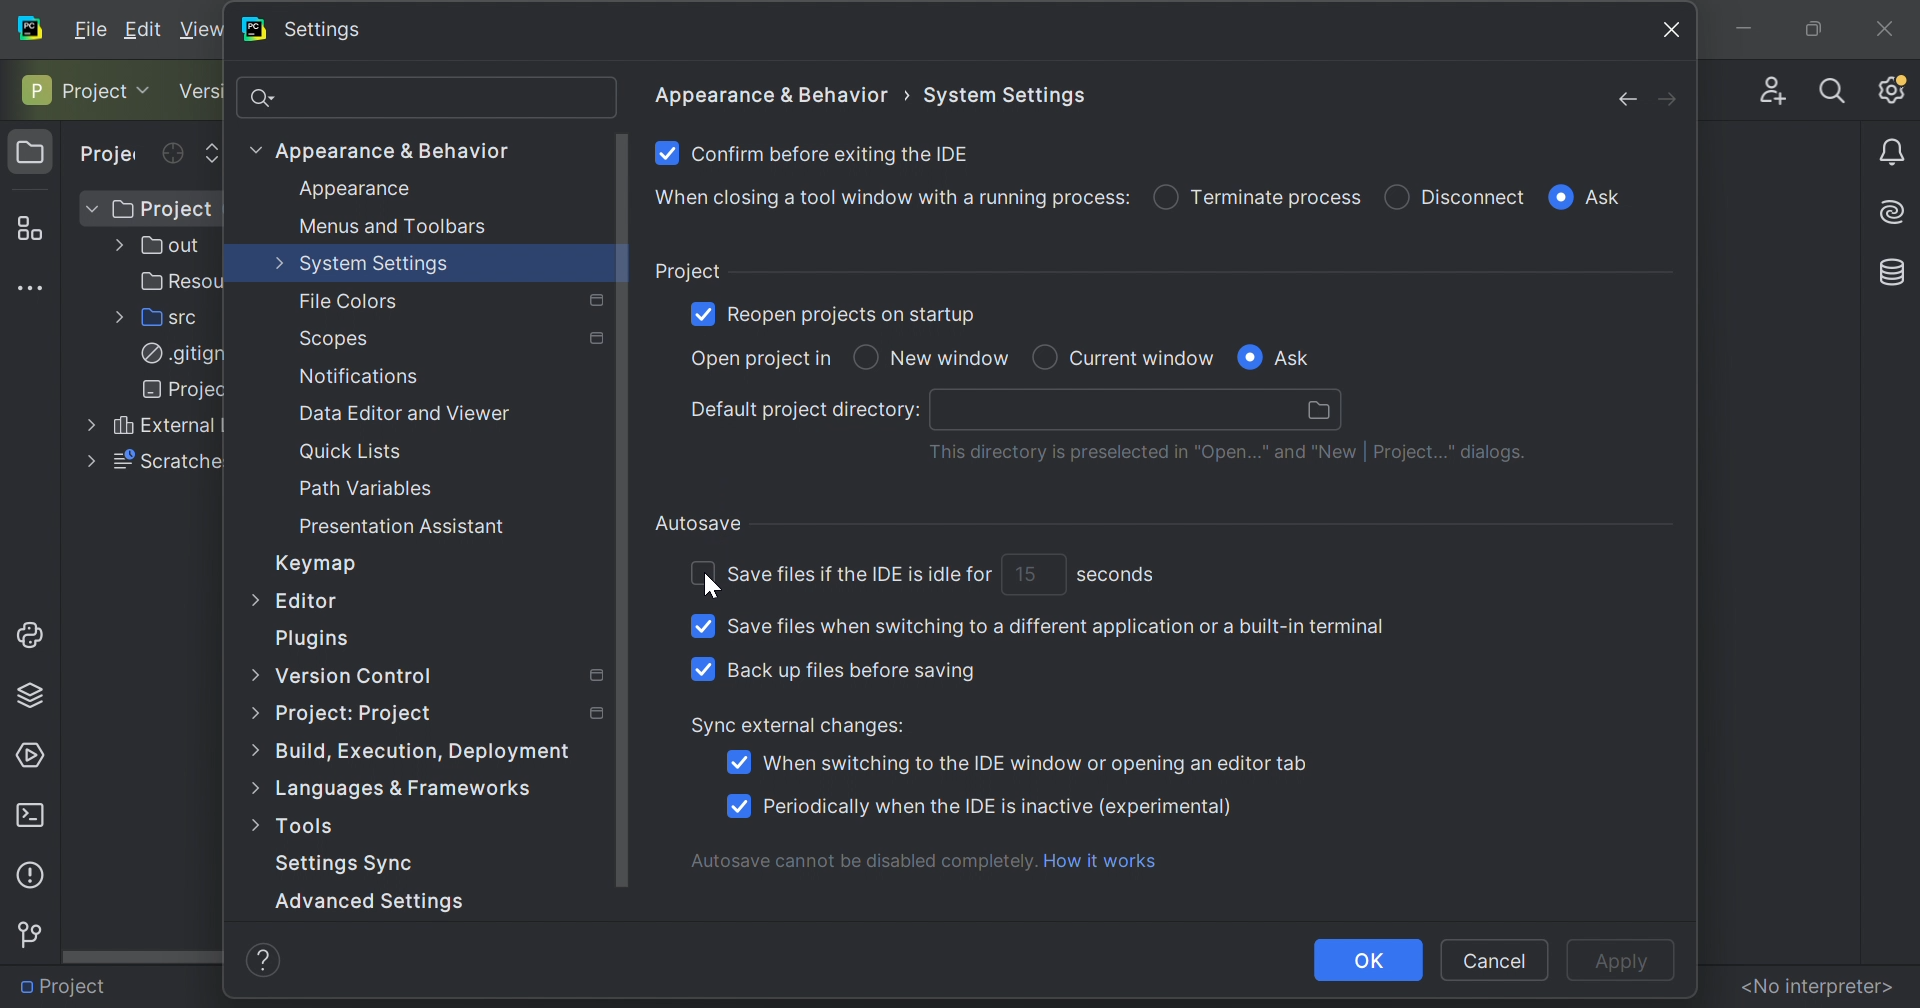 This screenshot has height=1008, width=1920. I want to click on Checkbox, so click(701, 667).